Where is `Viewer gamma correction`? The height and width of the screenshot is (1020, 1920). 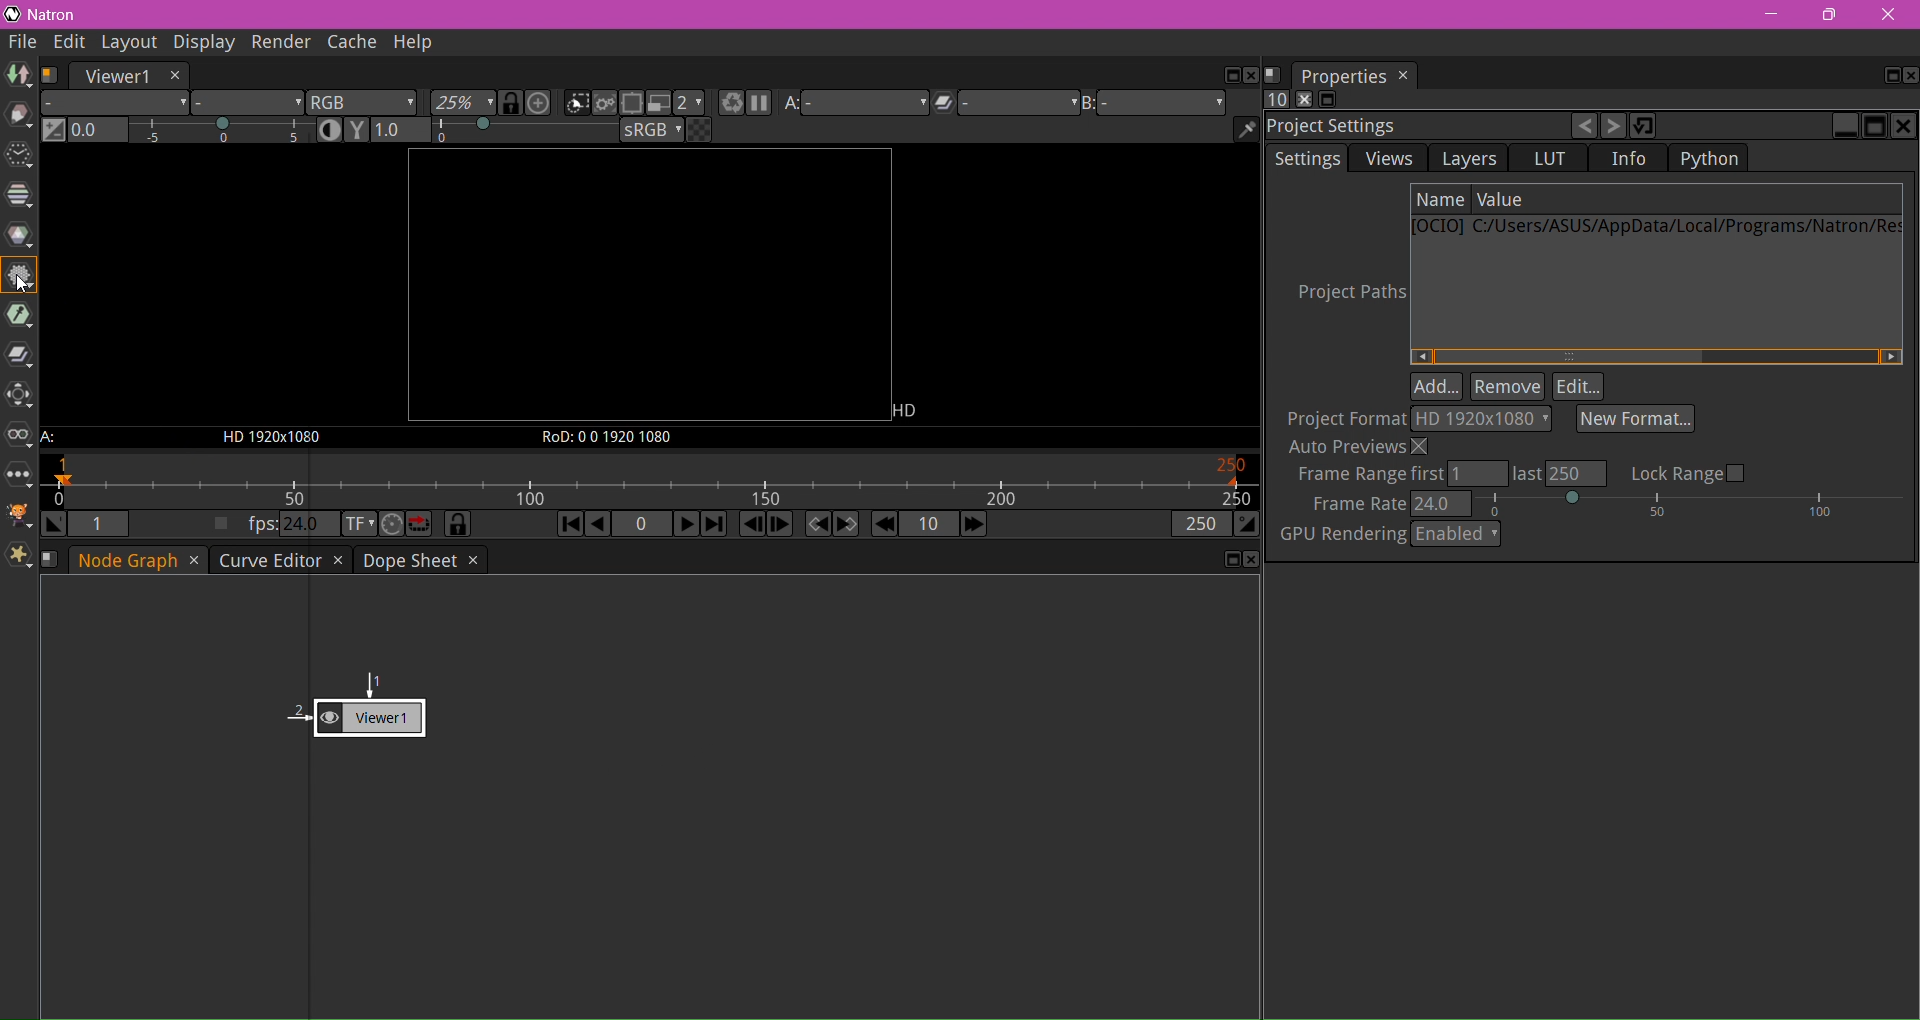 Viewer gamma correction is located at coordinates (357, 130).